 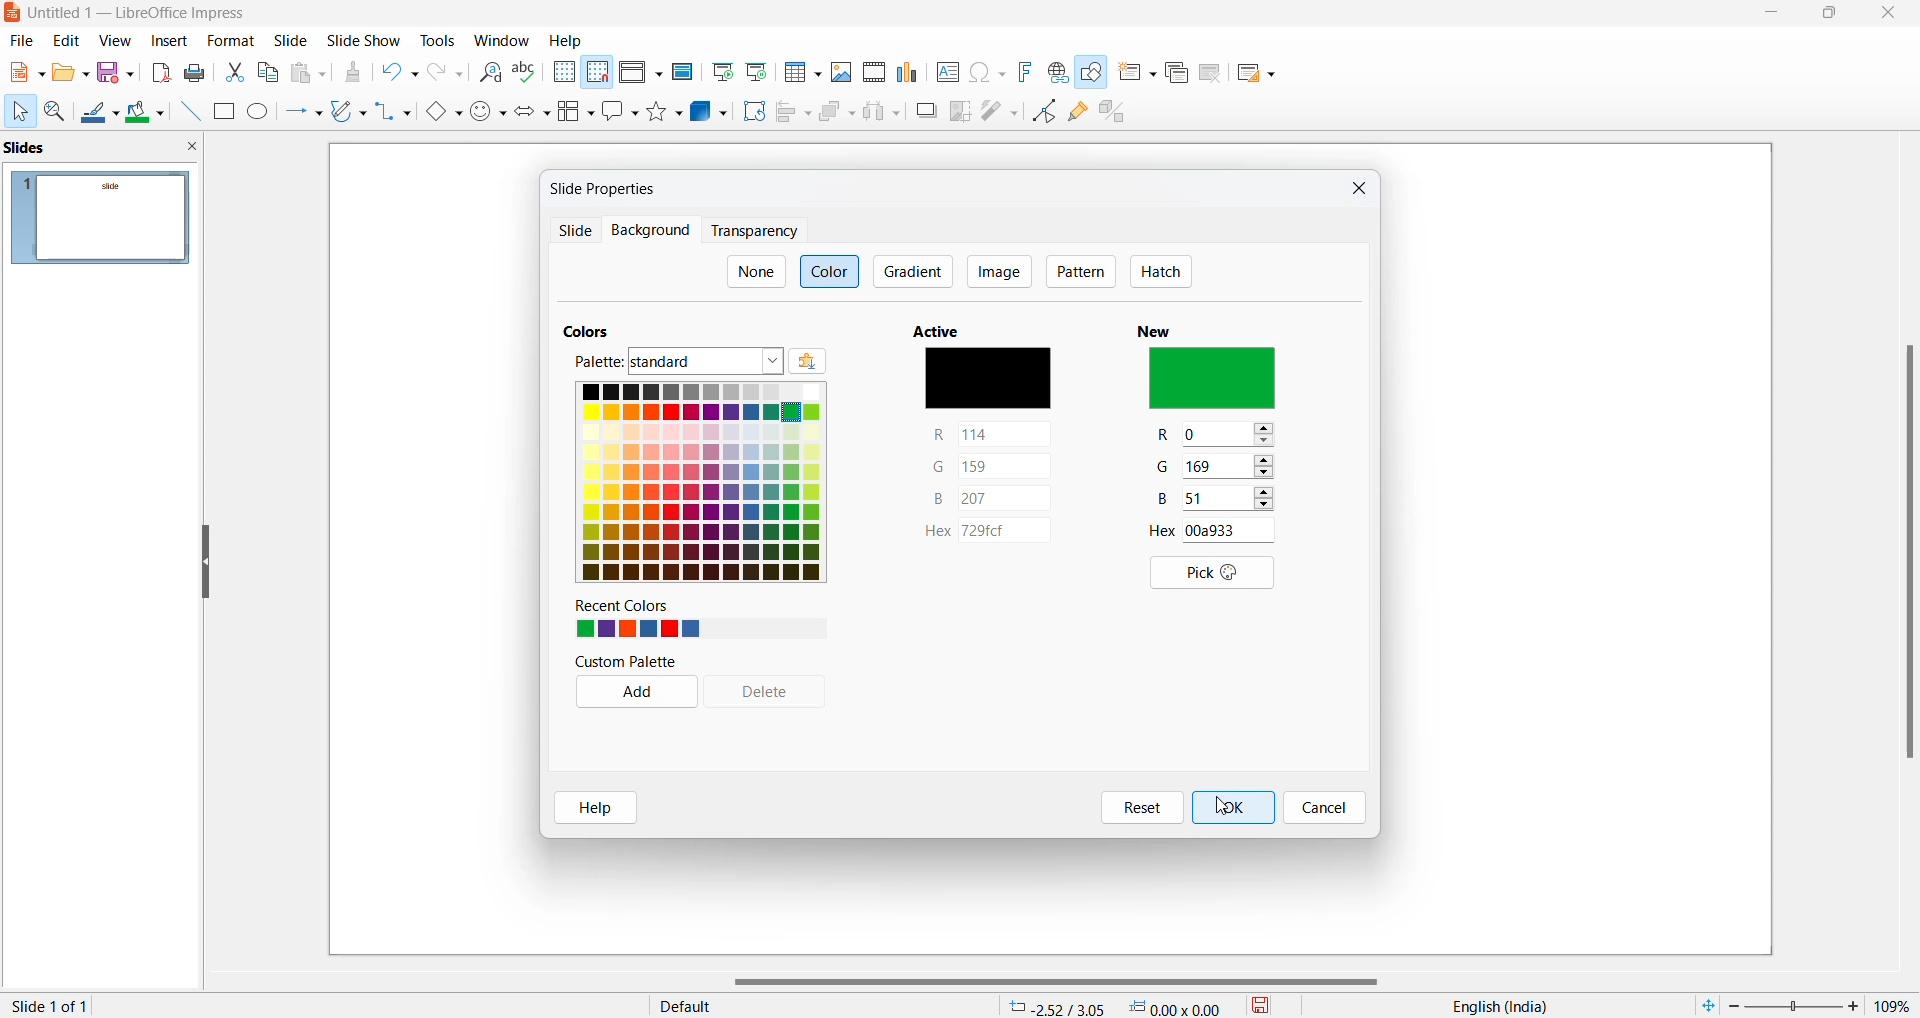 What do you see at coordinates (1160, 273) in the screenshot?
I see `hatch` at bounding box center [1160, 273].